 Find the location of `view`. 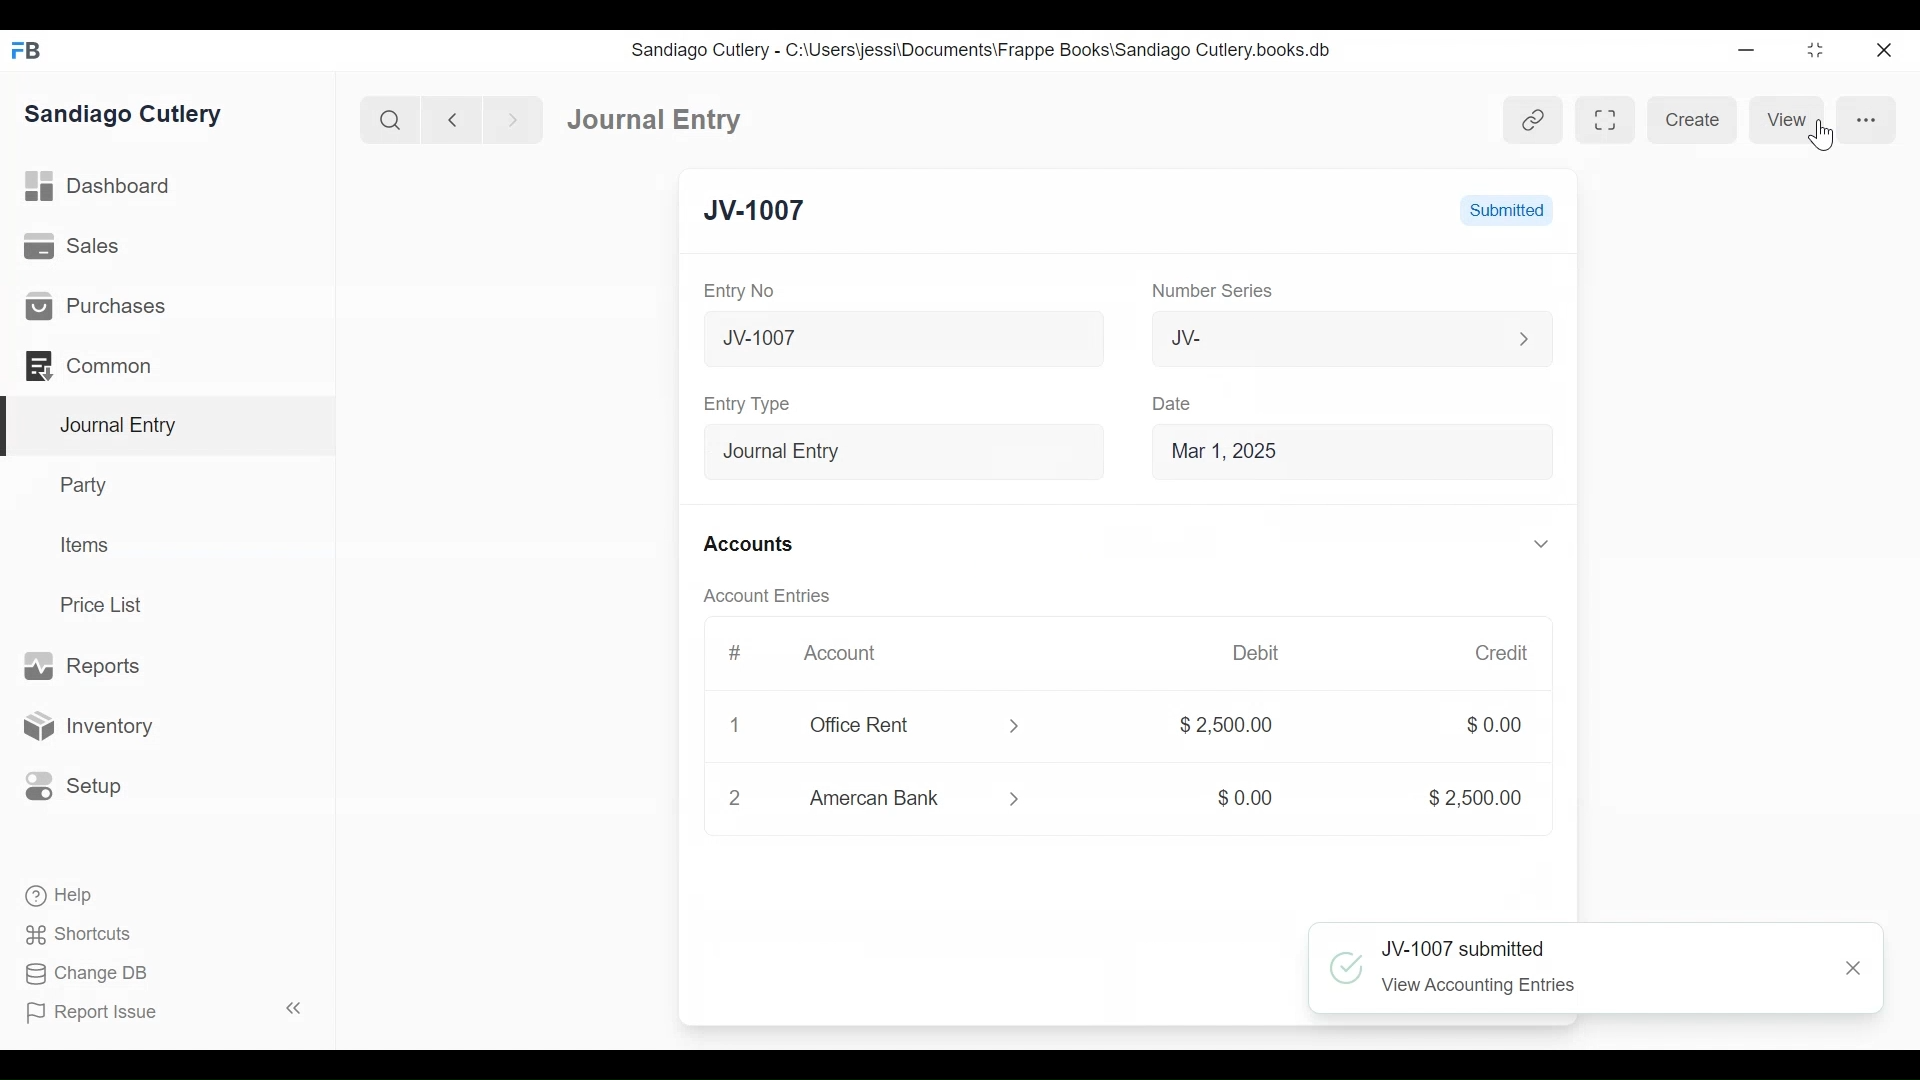

view is located at coordinates (1791, 119).